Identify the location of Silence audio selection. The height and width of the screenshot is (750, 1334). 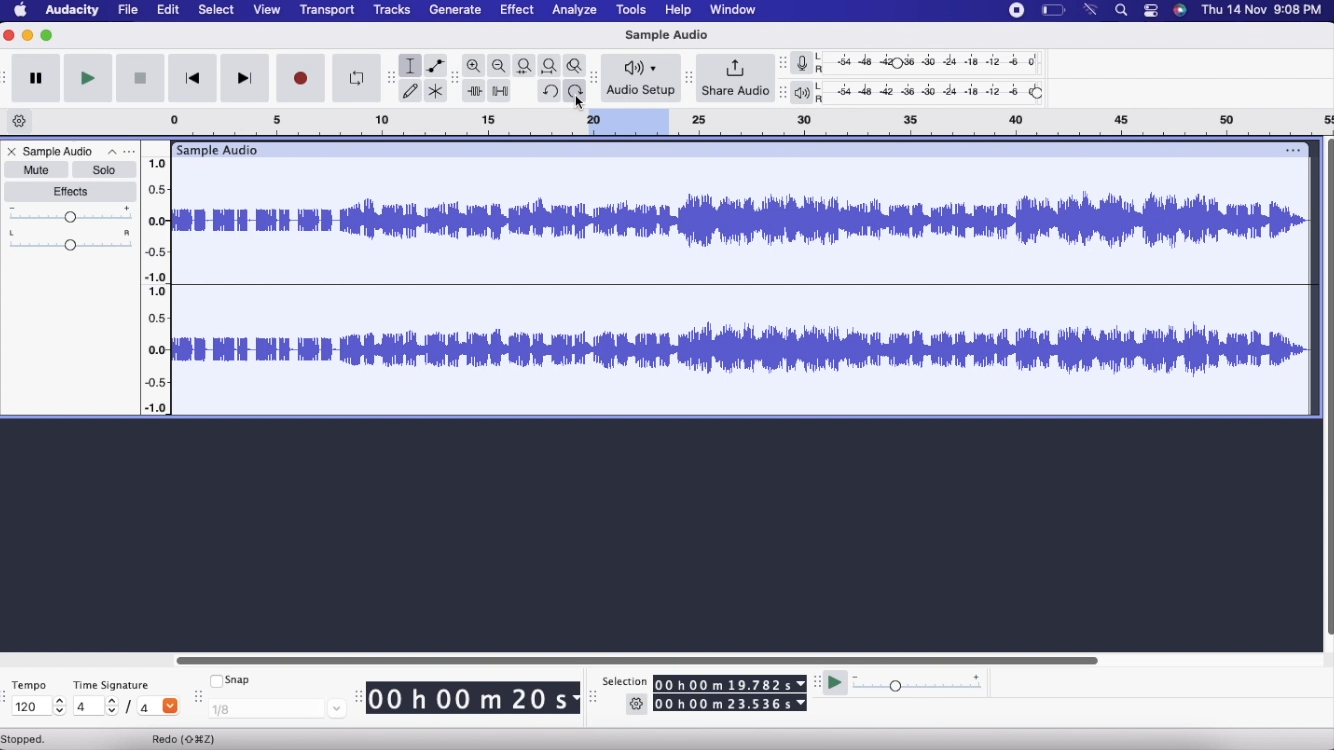
(502, 91).